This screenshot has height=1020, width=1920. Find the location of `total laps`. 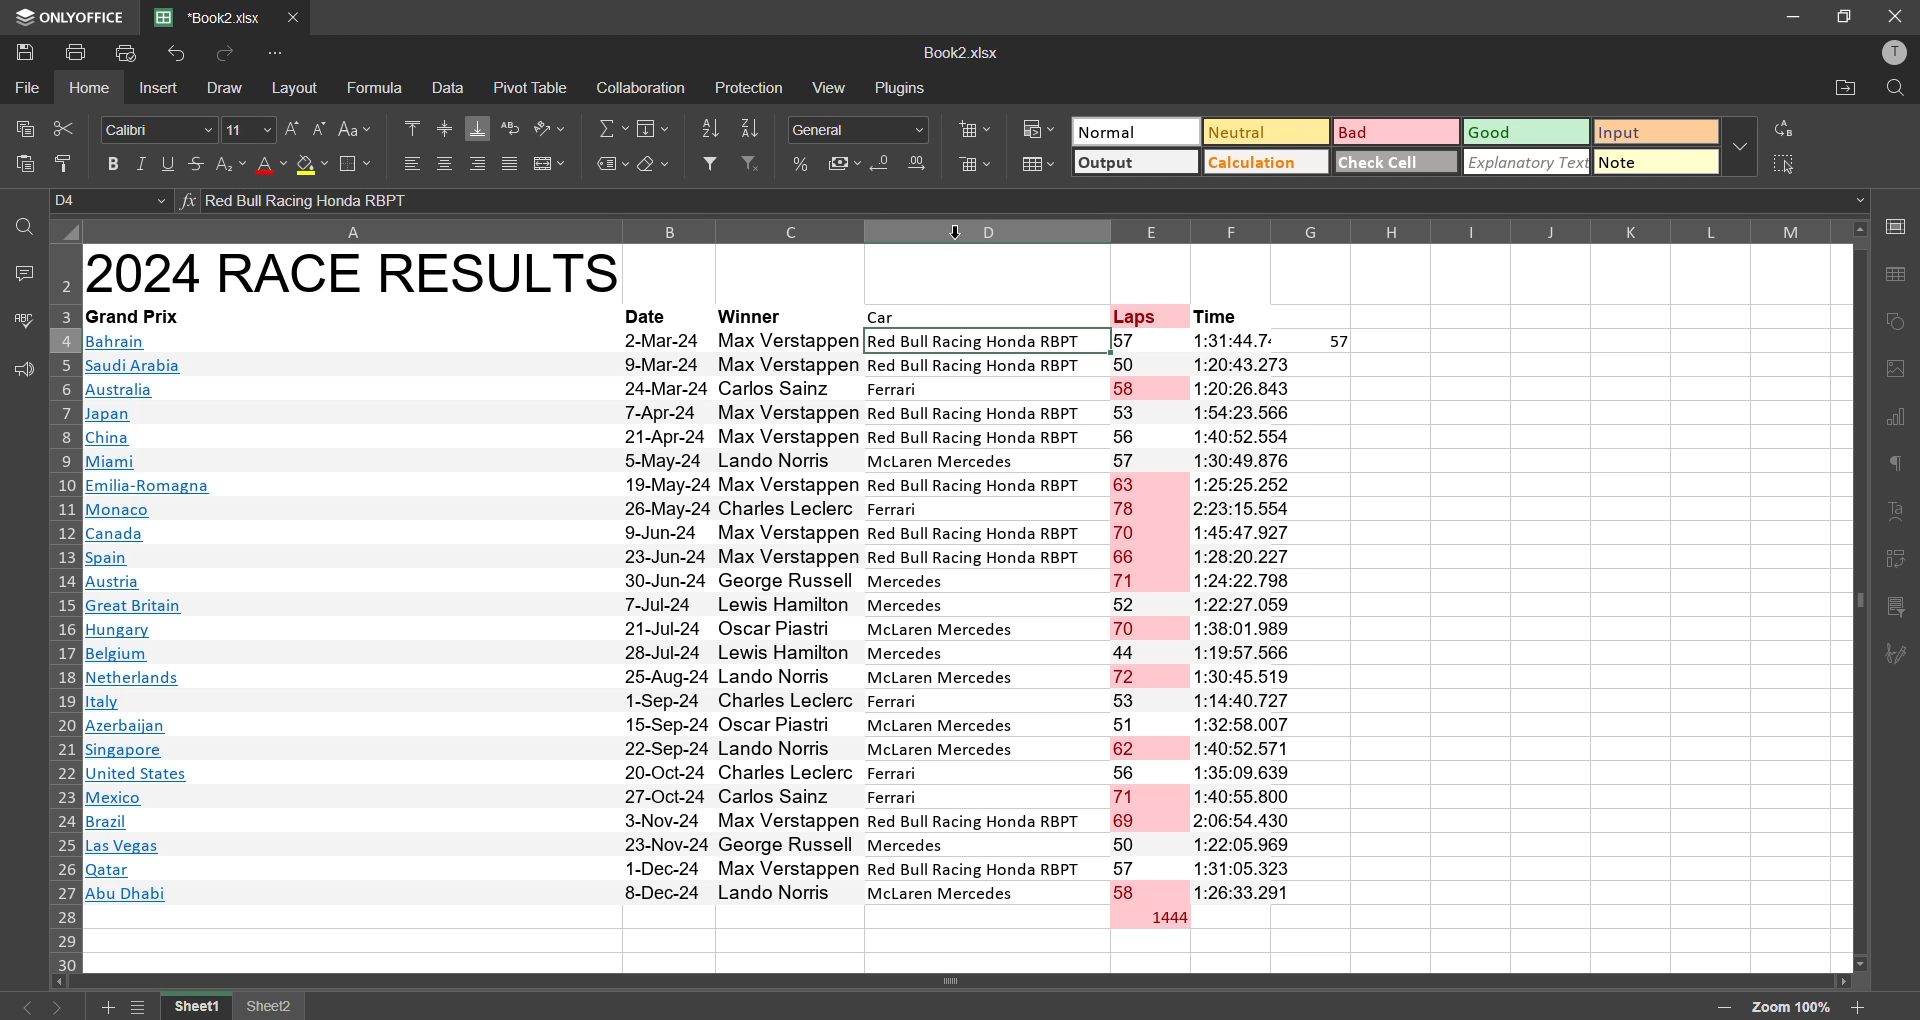

total laps is located at coordinates (1166, 919).